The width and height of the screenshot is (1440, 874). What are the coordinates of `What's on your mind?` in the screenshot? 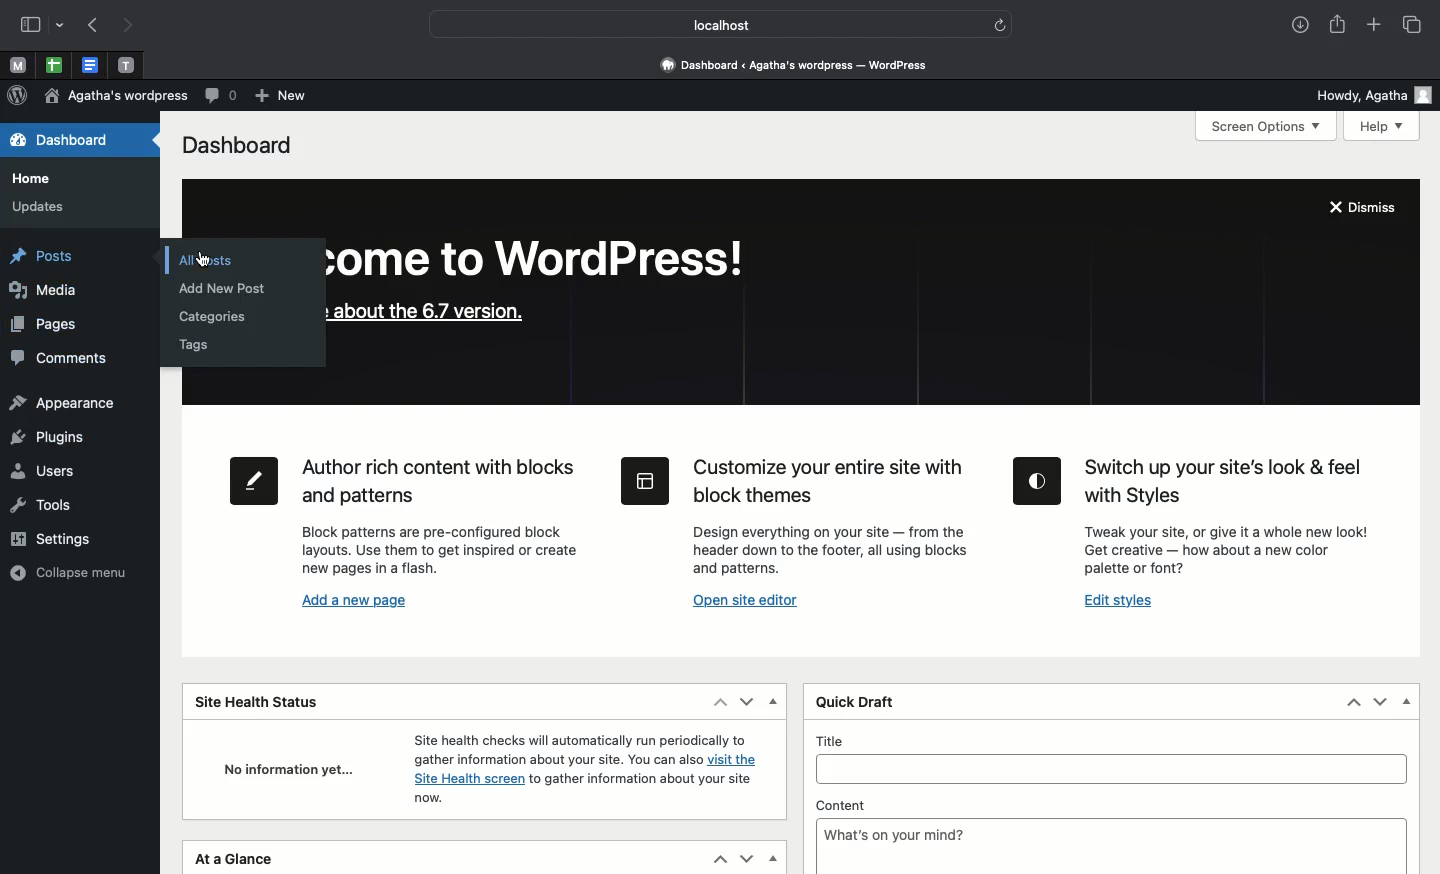 It's located at (1112, 845).